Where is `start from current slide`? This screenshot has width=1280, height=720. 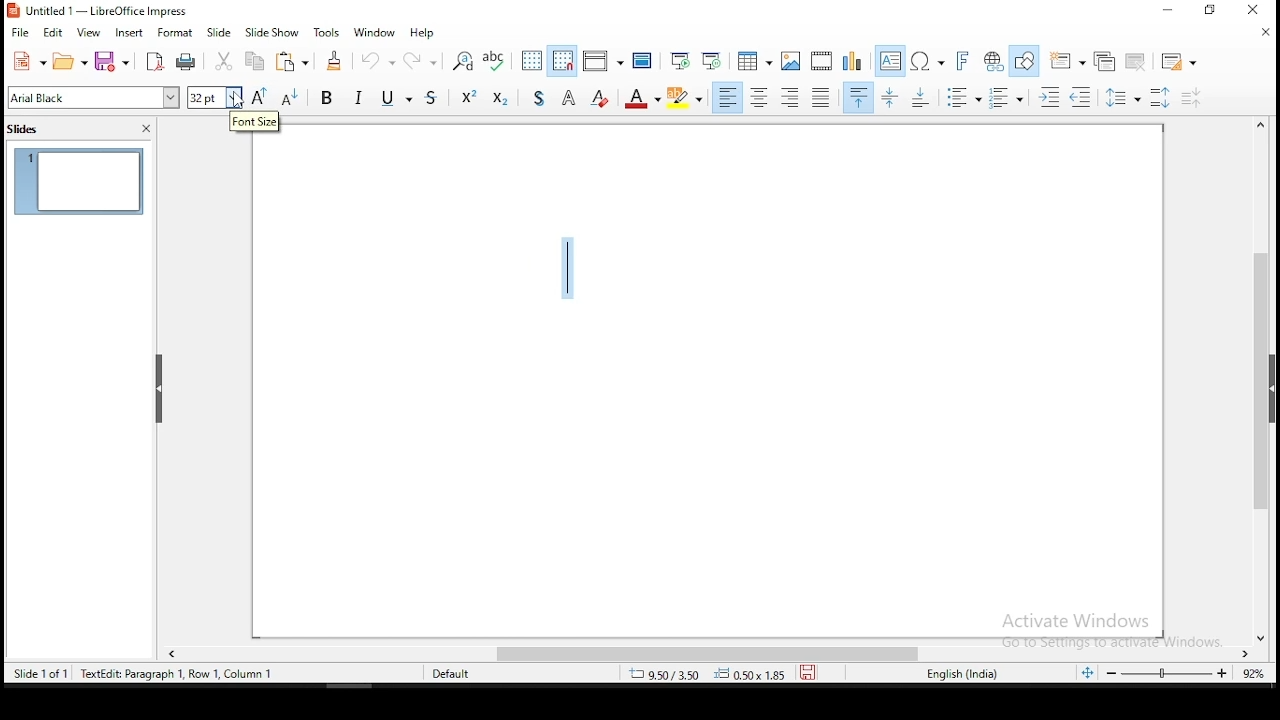
start from current slide is located at coordinates (711, 60).